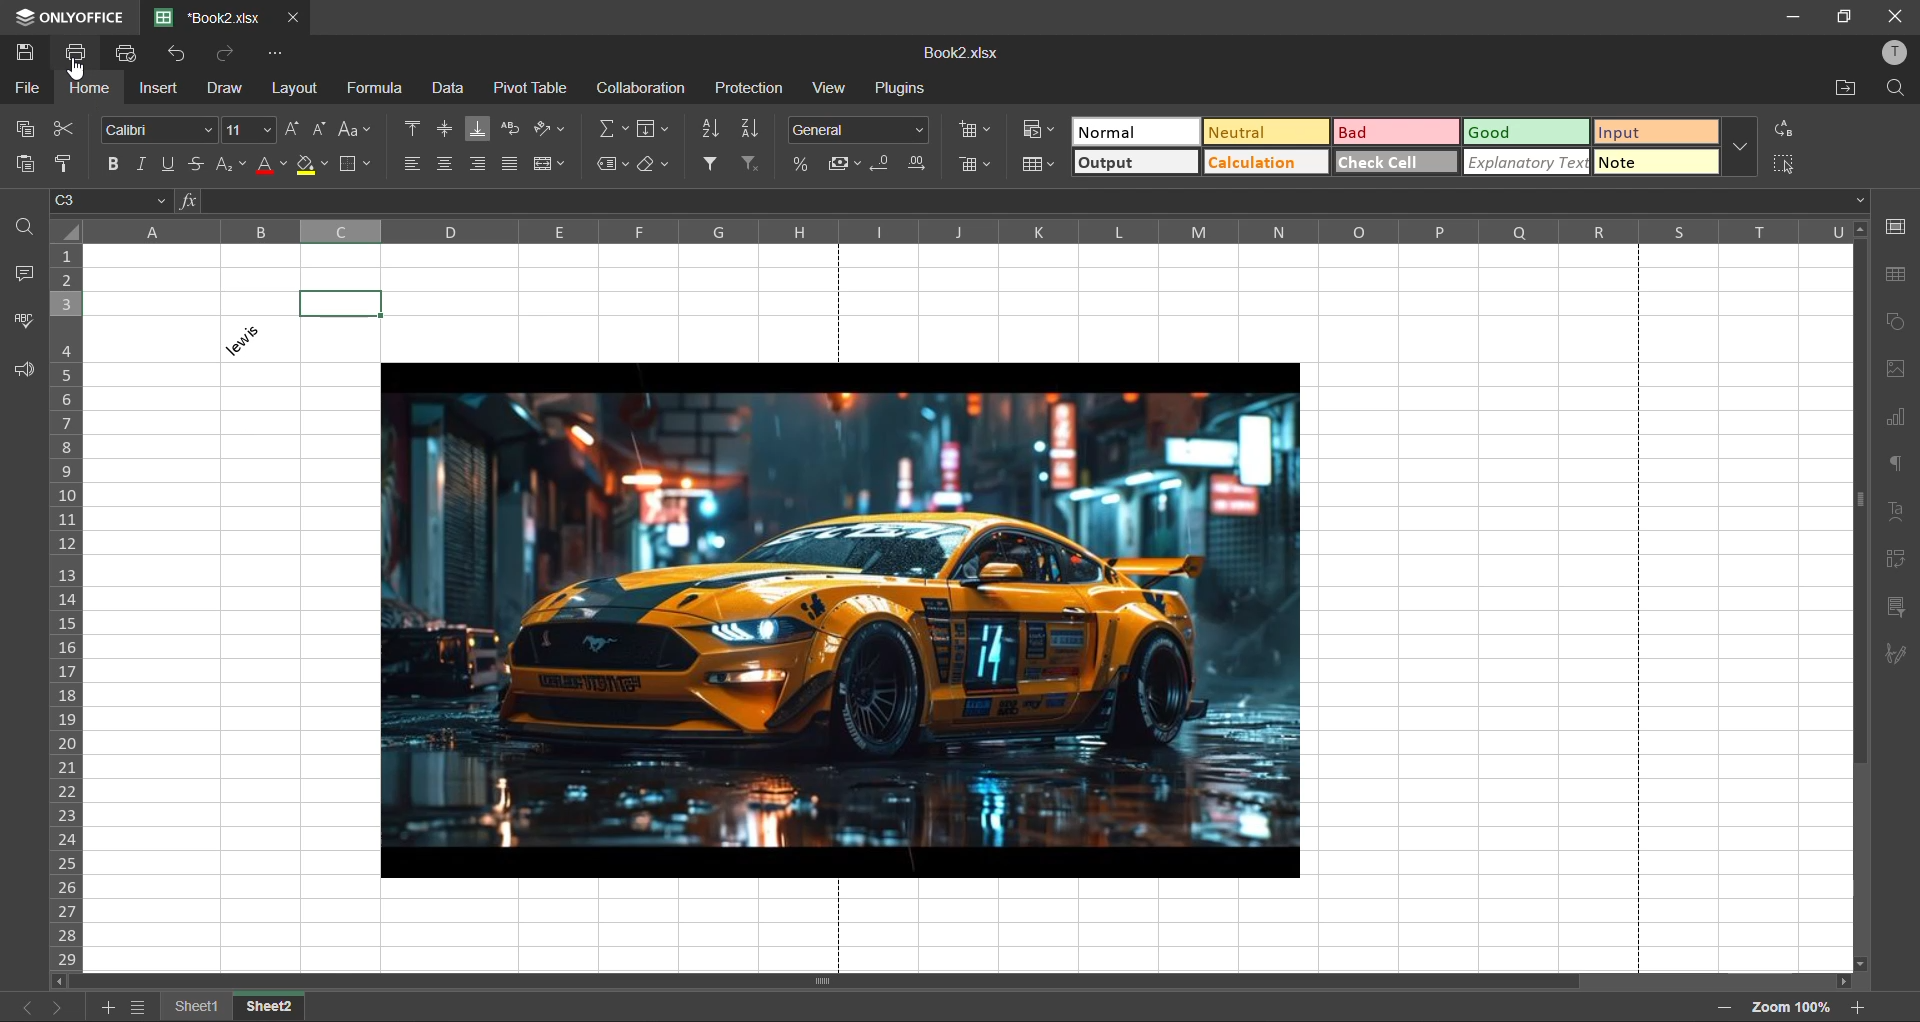 Image resolution: width=1920 pixels, height=1022 pixels. I want to click on change case, so click(353, 130).